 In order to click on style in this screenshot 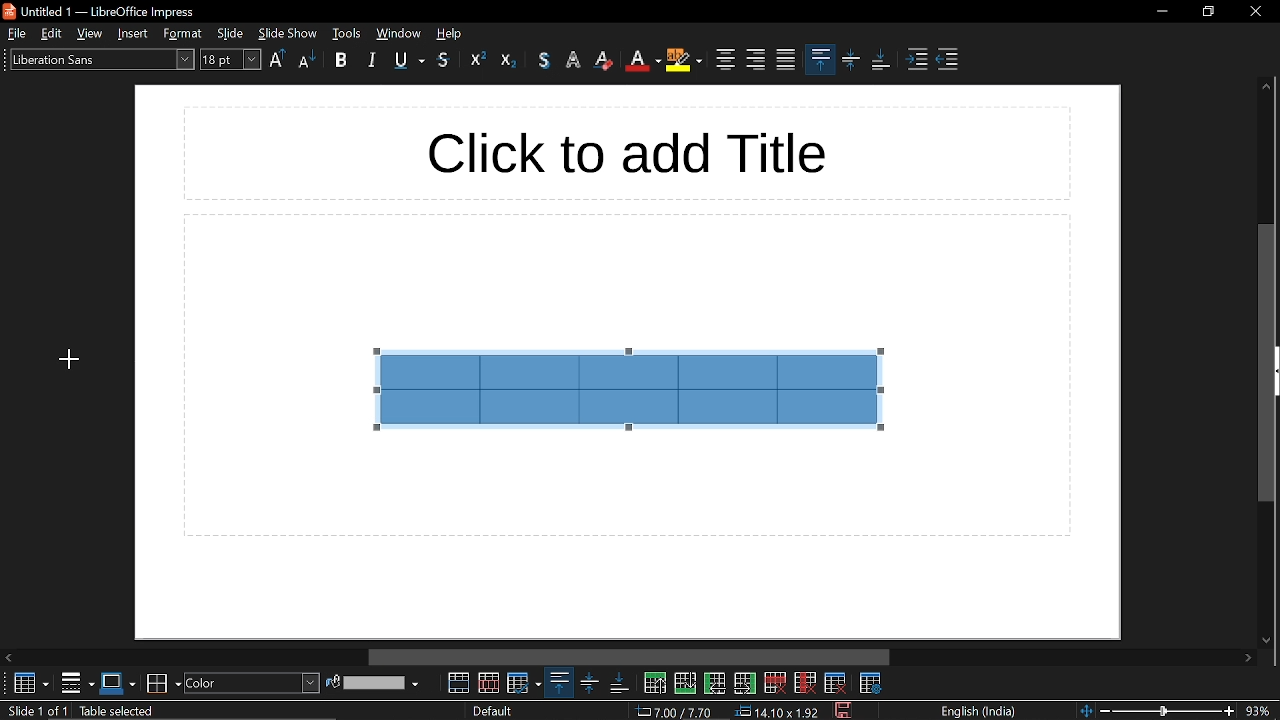, I will do `click(182, 34)`.